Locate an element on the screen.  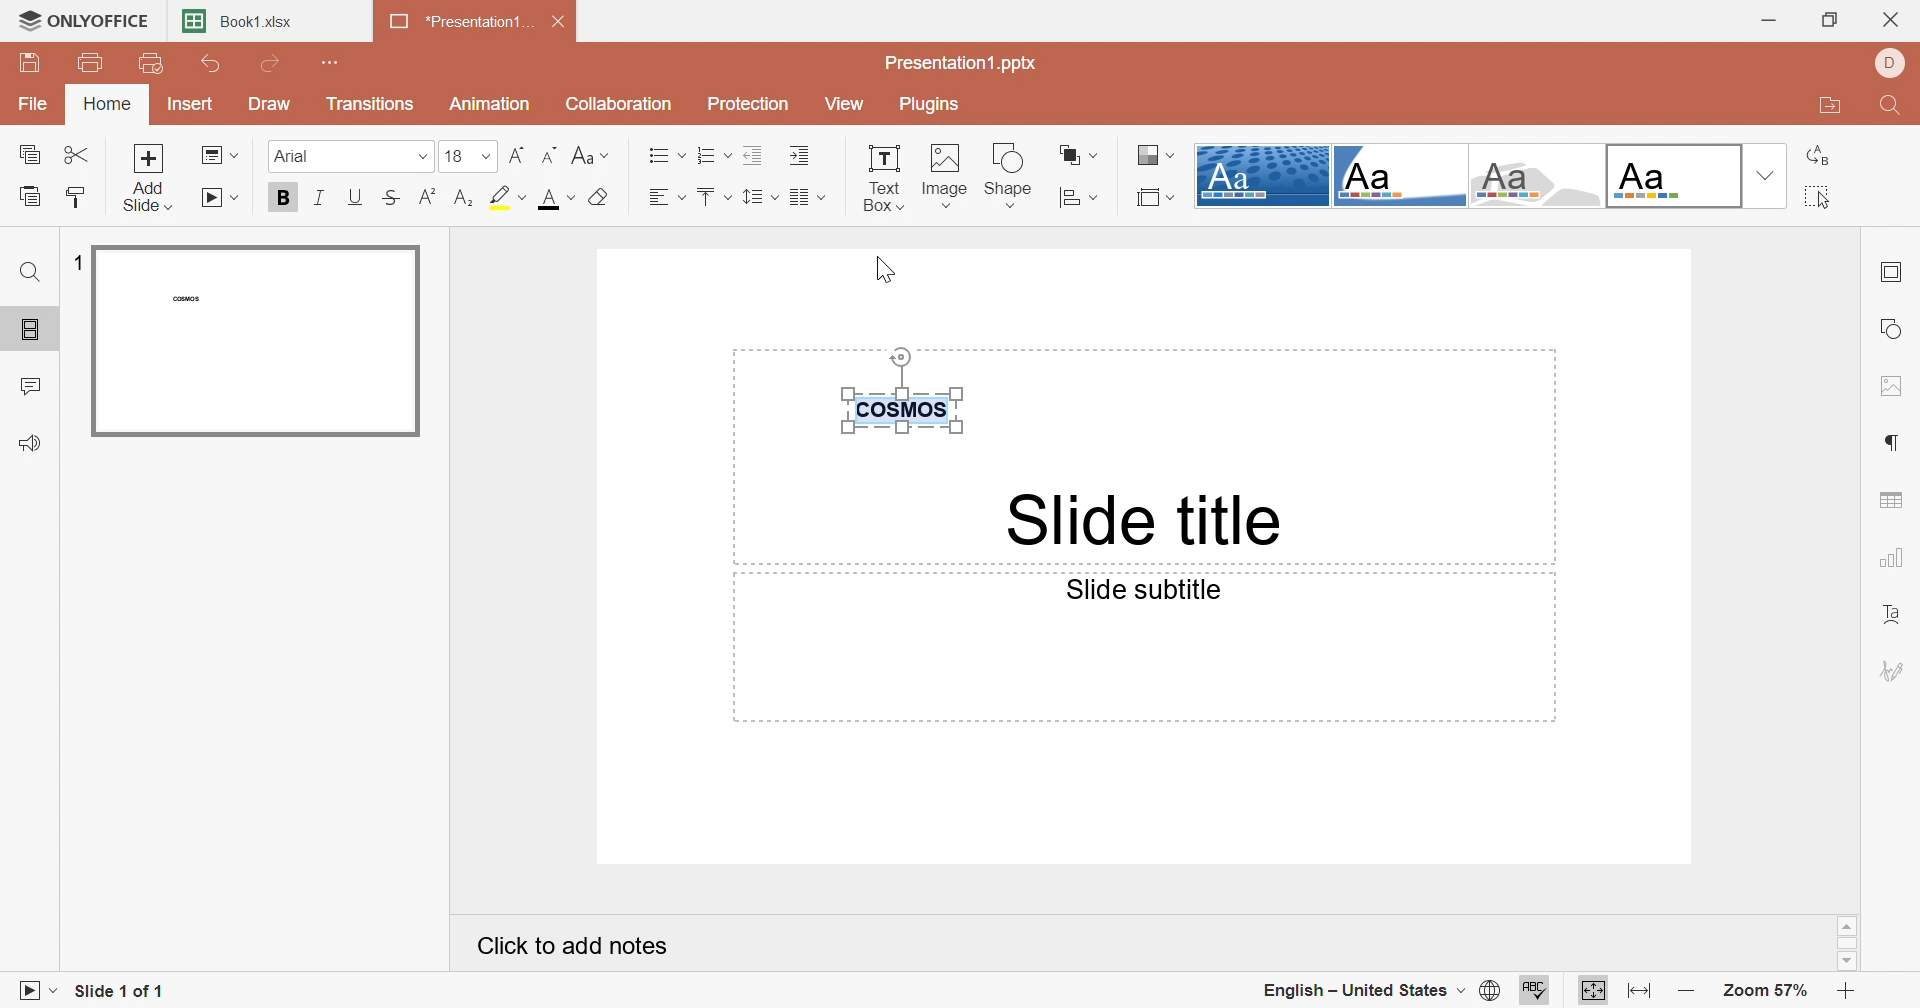
Restore down is located at coordinates (1836, 19).